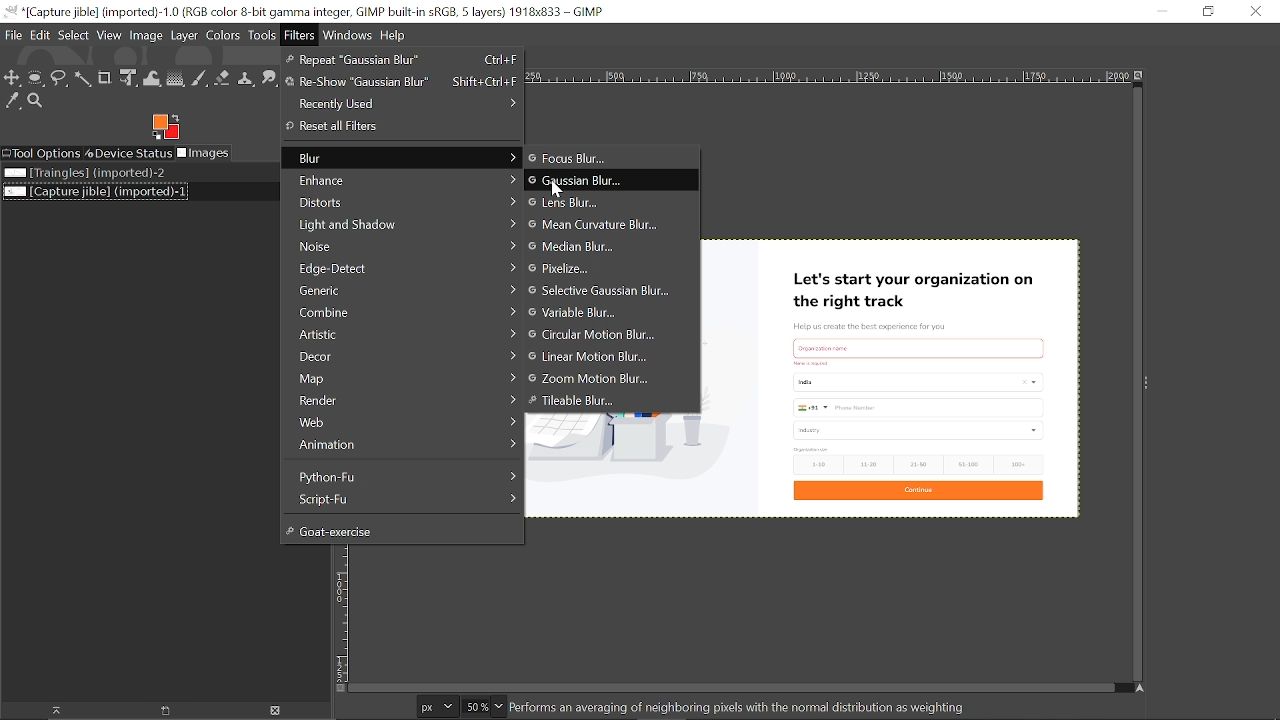  What do you see at coordinates (500, 708) in the screenshot?
I see `Current zoom` at bounding box center [500, 708].